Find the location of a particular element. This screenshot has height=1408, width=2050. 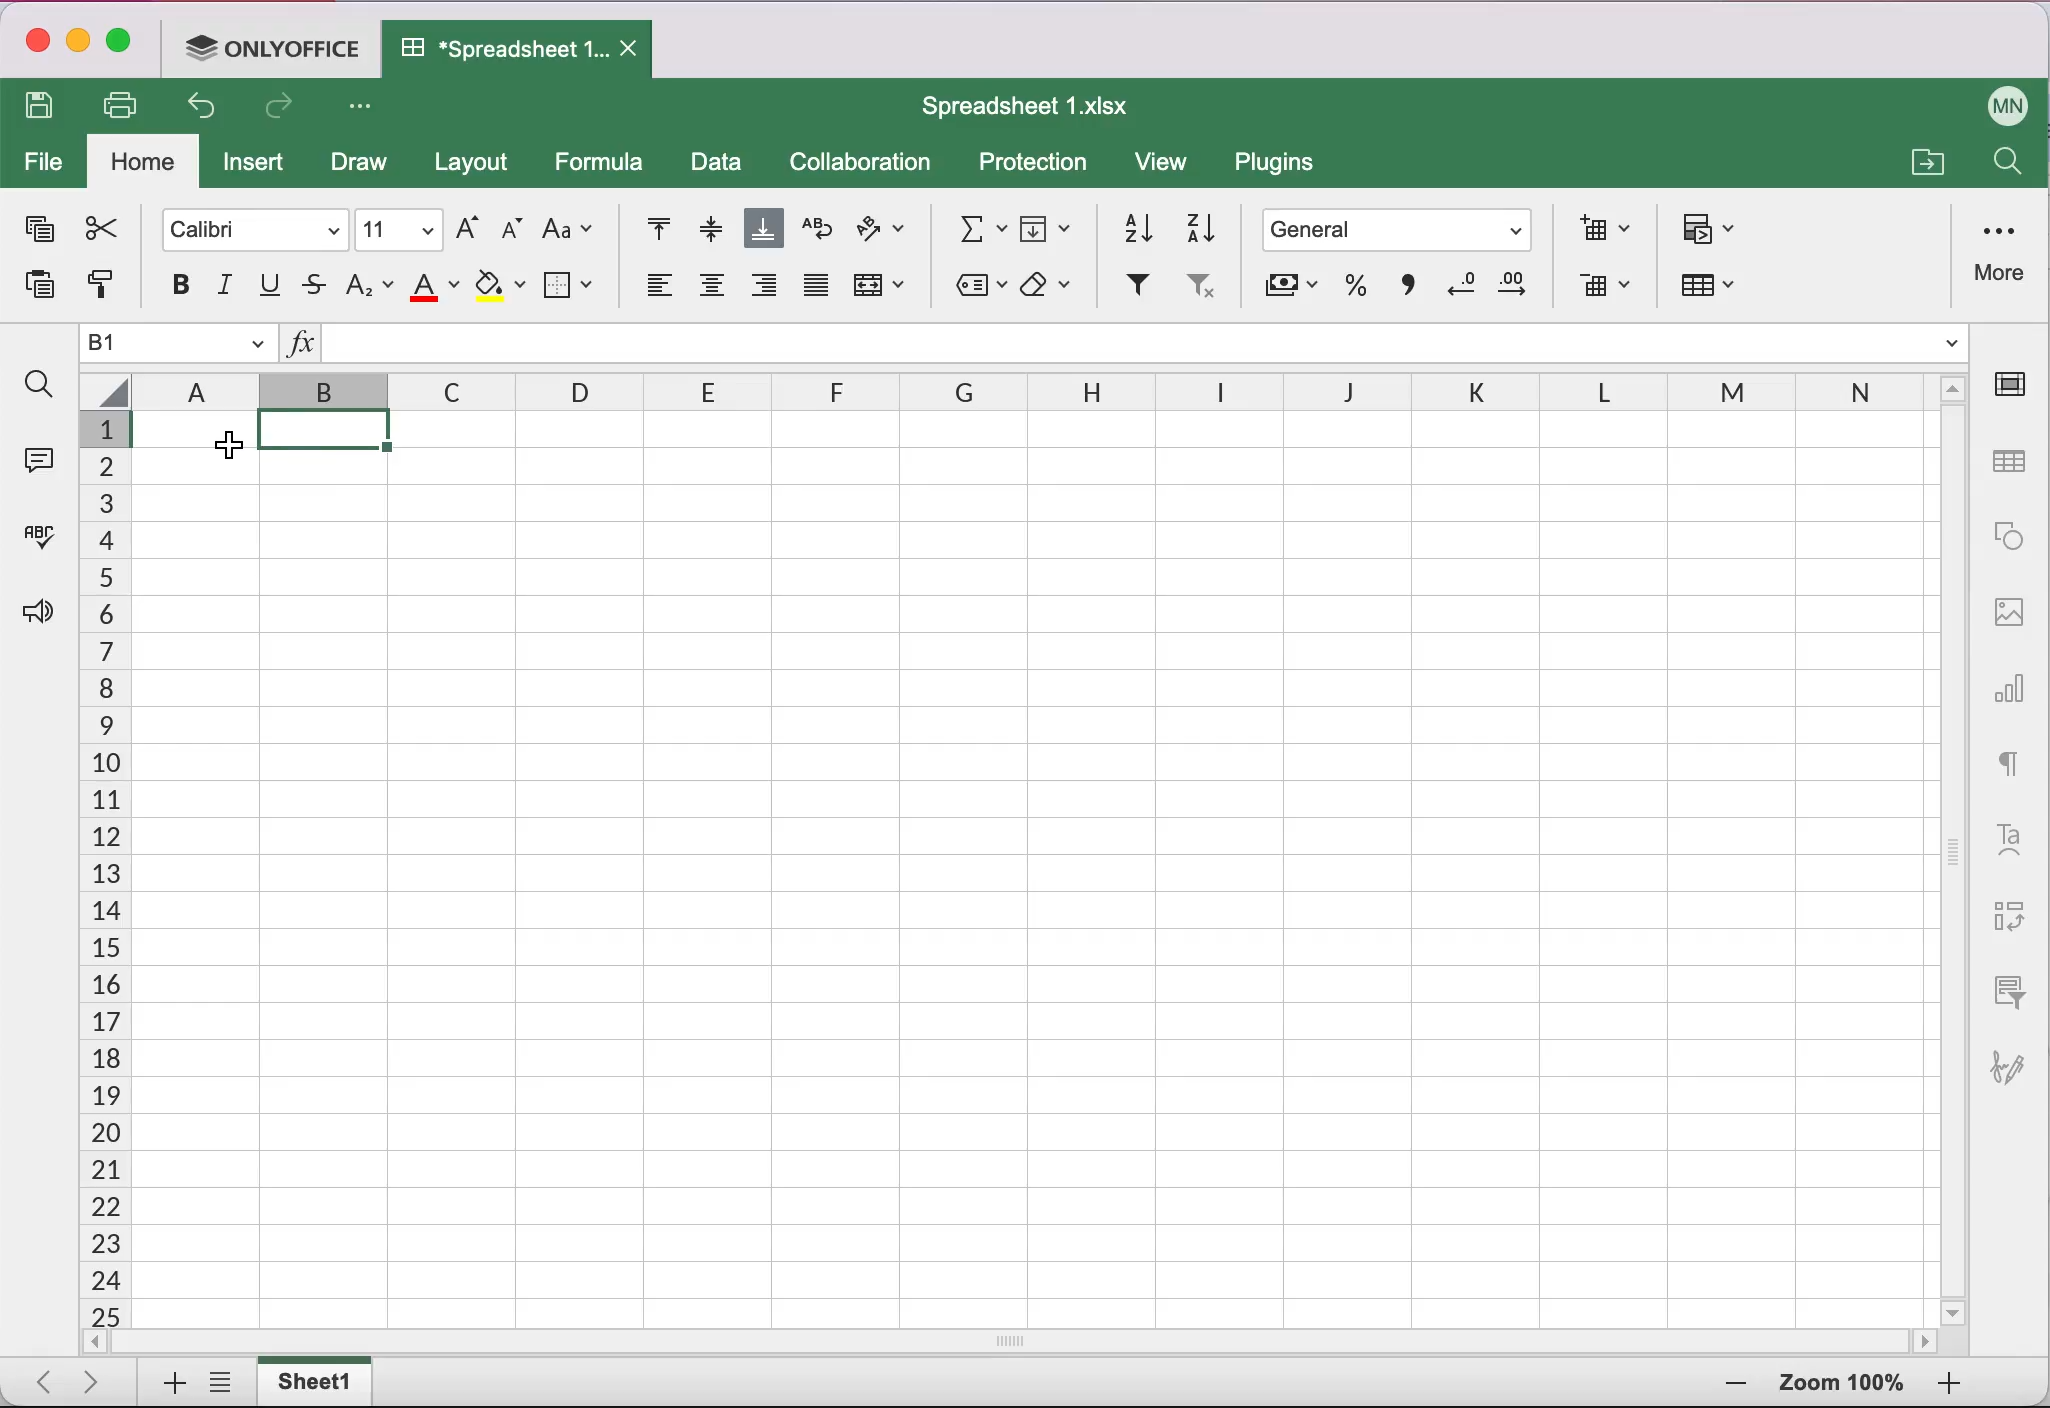

vertical slider is located at coordinates (1954, 841).